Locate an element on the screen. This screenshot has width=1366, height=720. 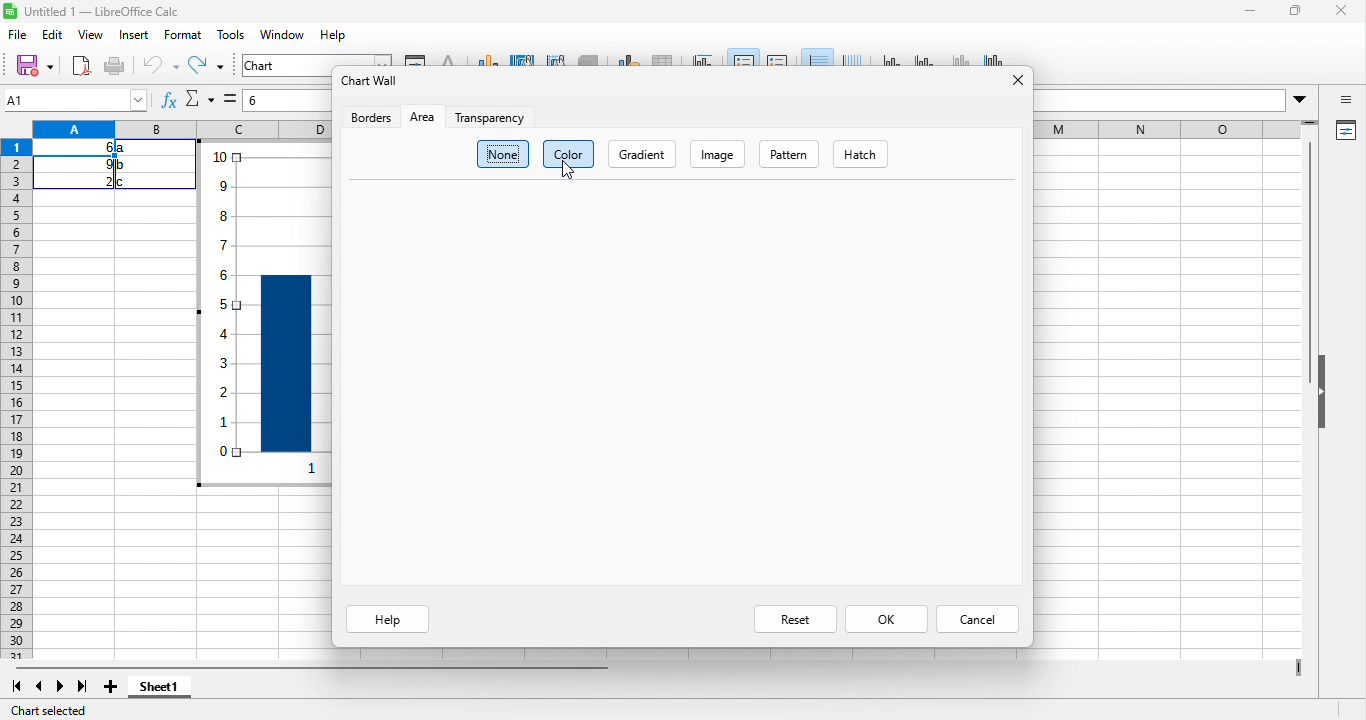
drag to view more columns is located at coordinates (1293, 663).